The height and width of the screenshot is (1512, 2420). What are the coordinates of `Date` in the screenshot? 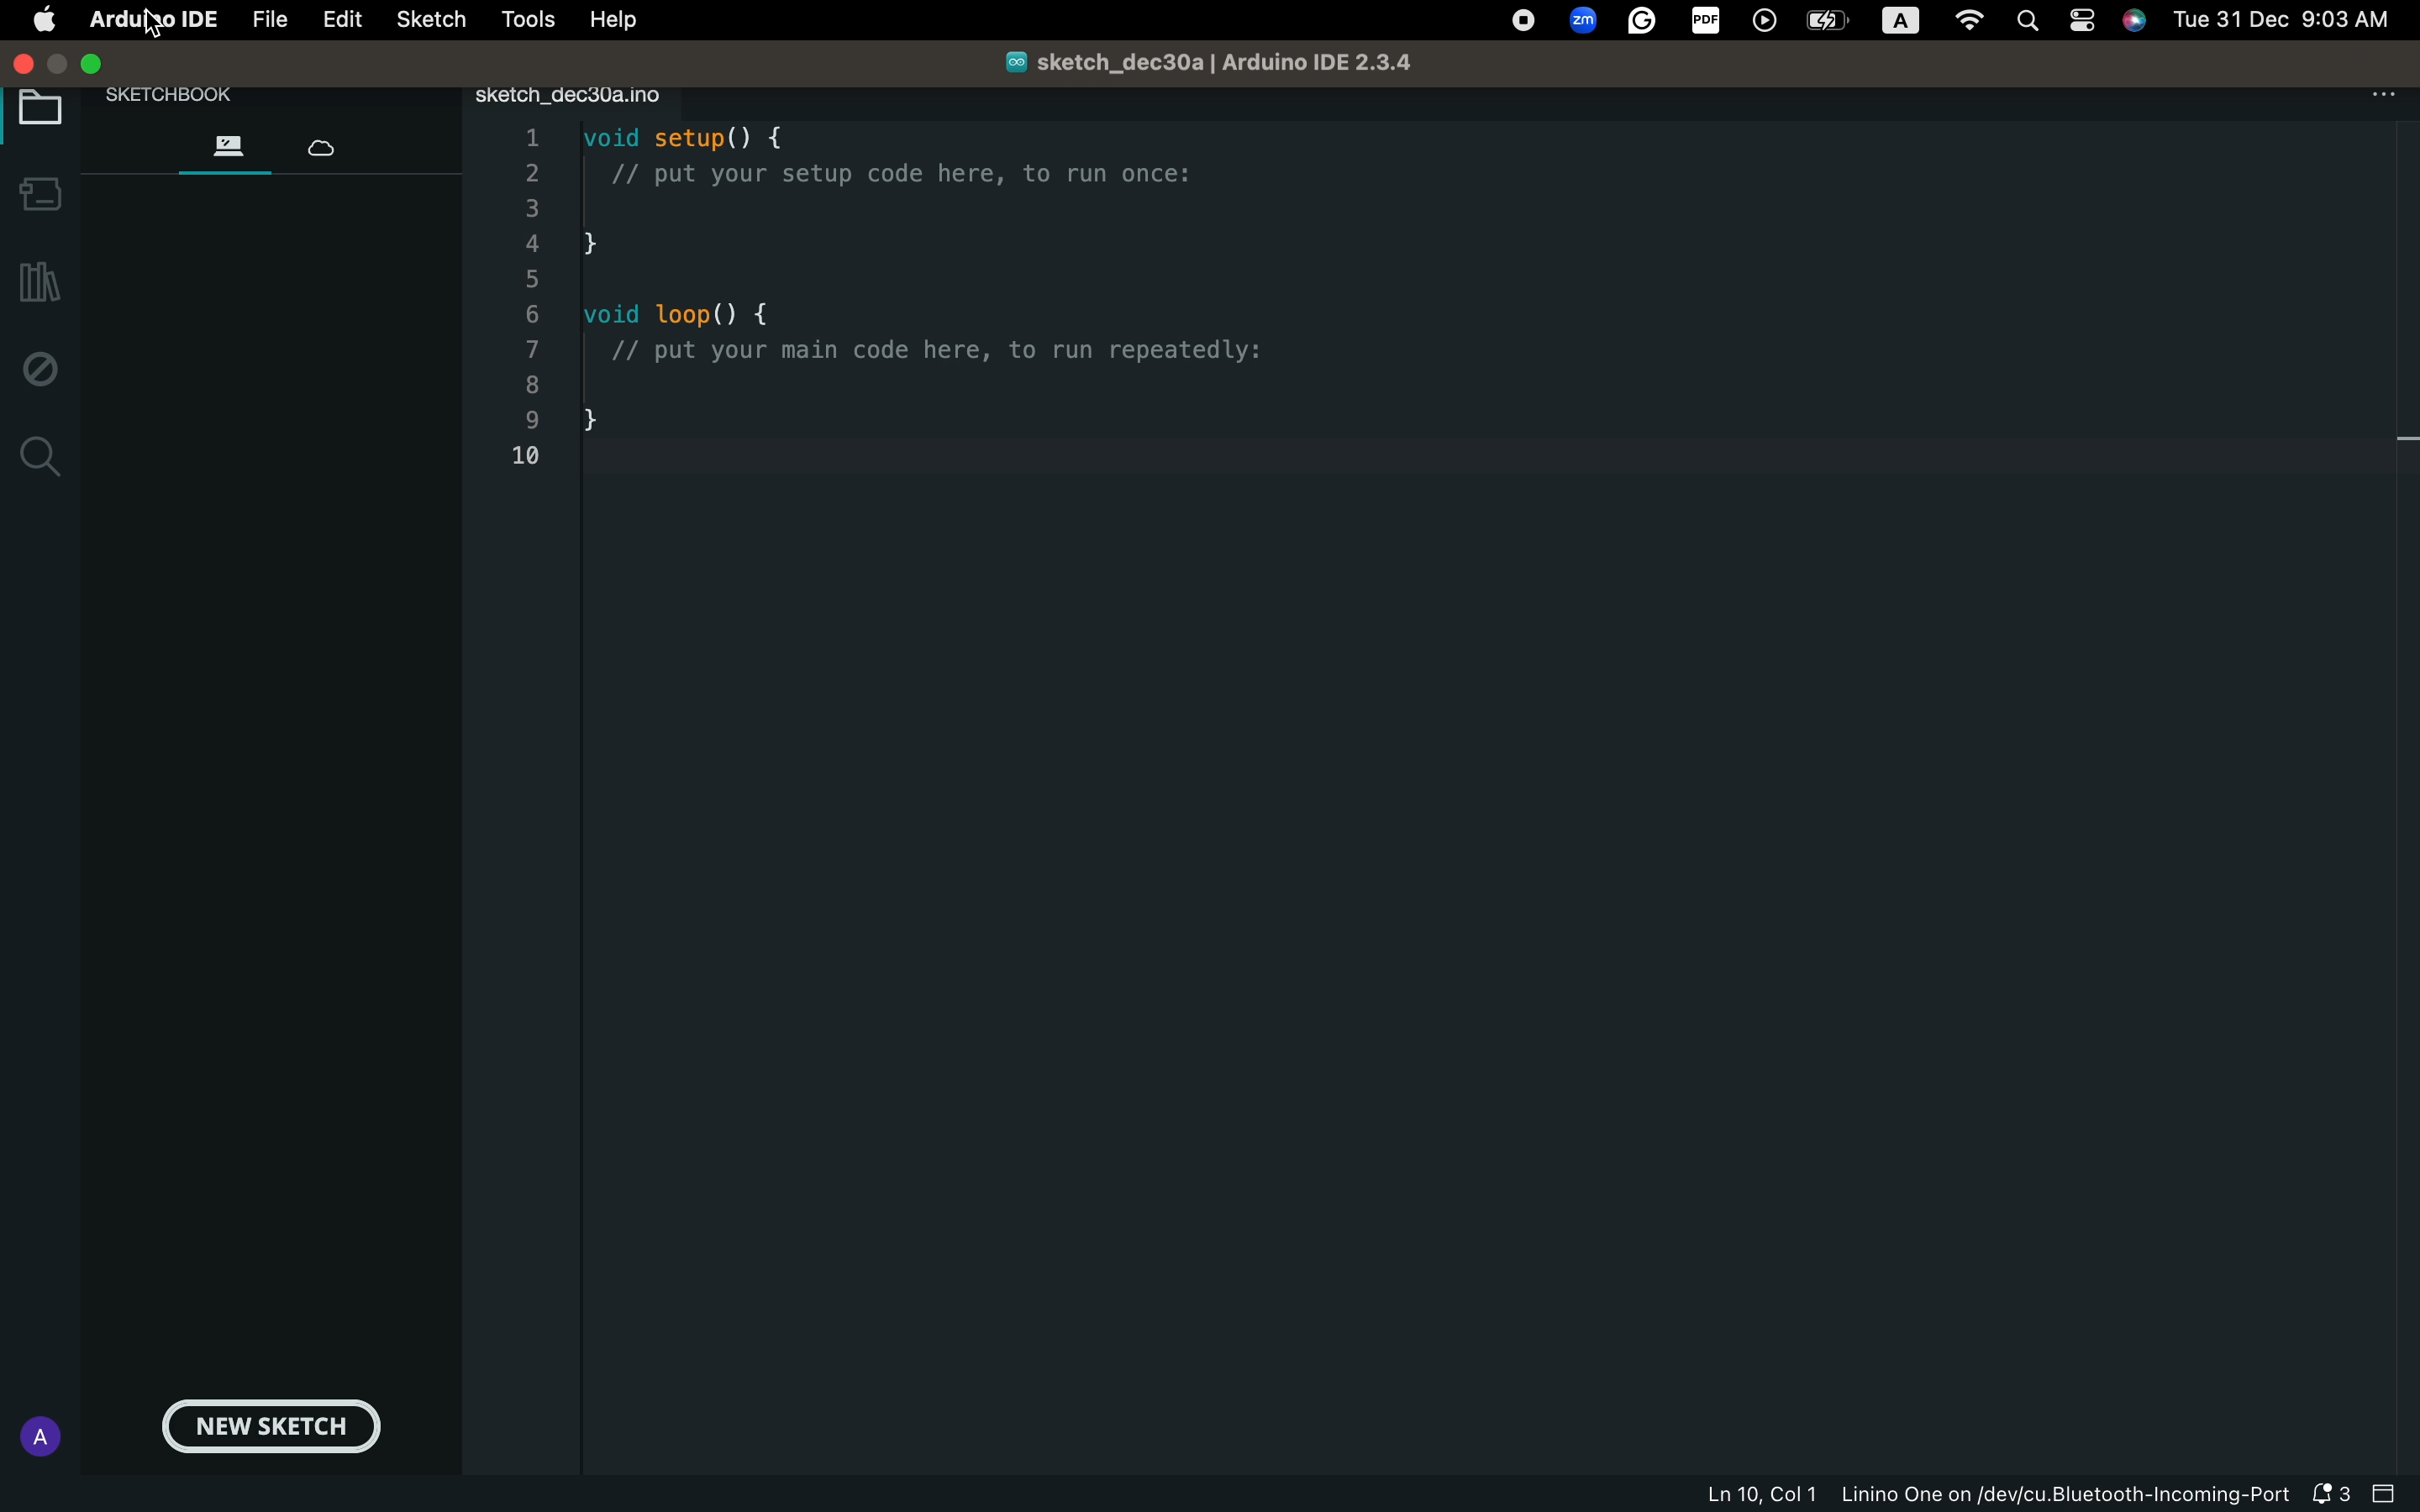 It's located at (2285, 18).